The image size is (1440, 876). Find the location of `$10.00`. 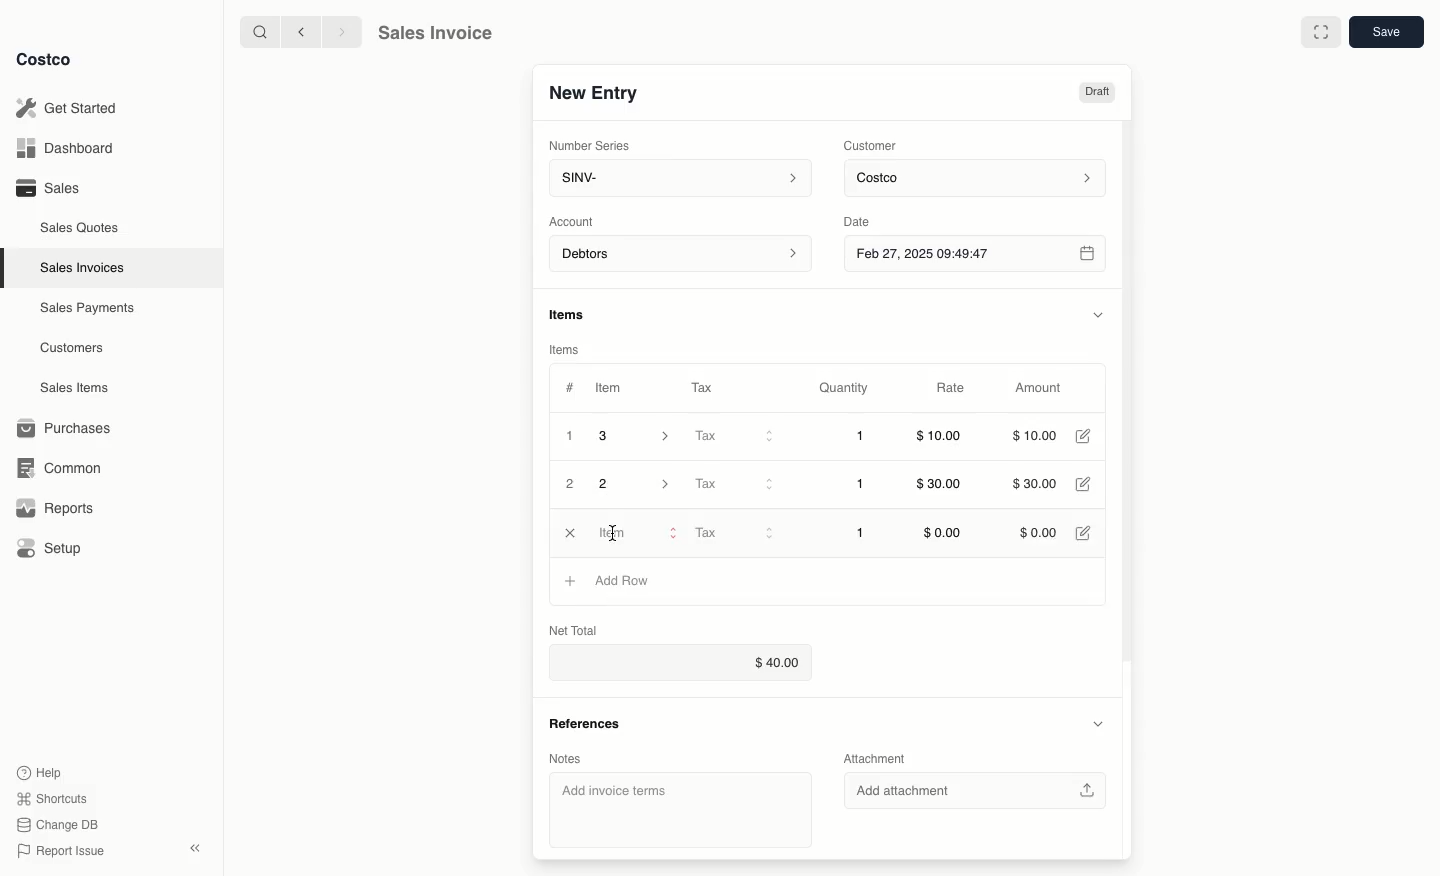

$10.00 is located at coordinates (940, 439).